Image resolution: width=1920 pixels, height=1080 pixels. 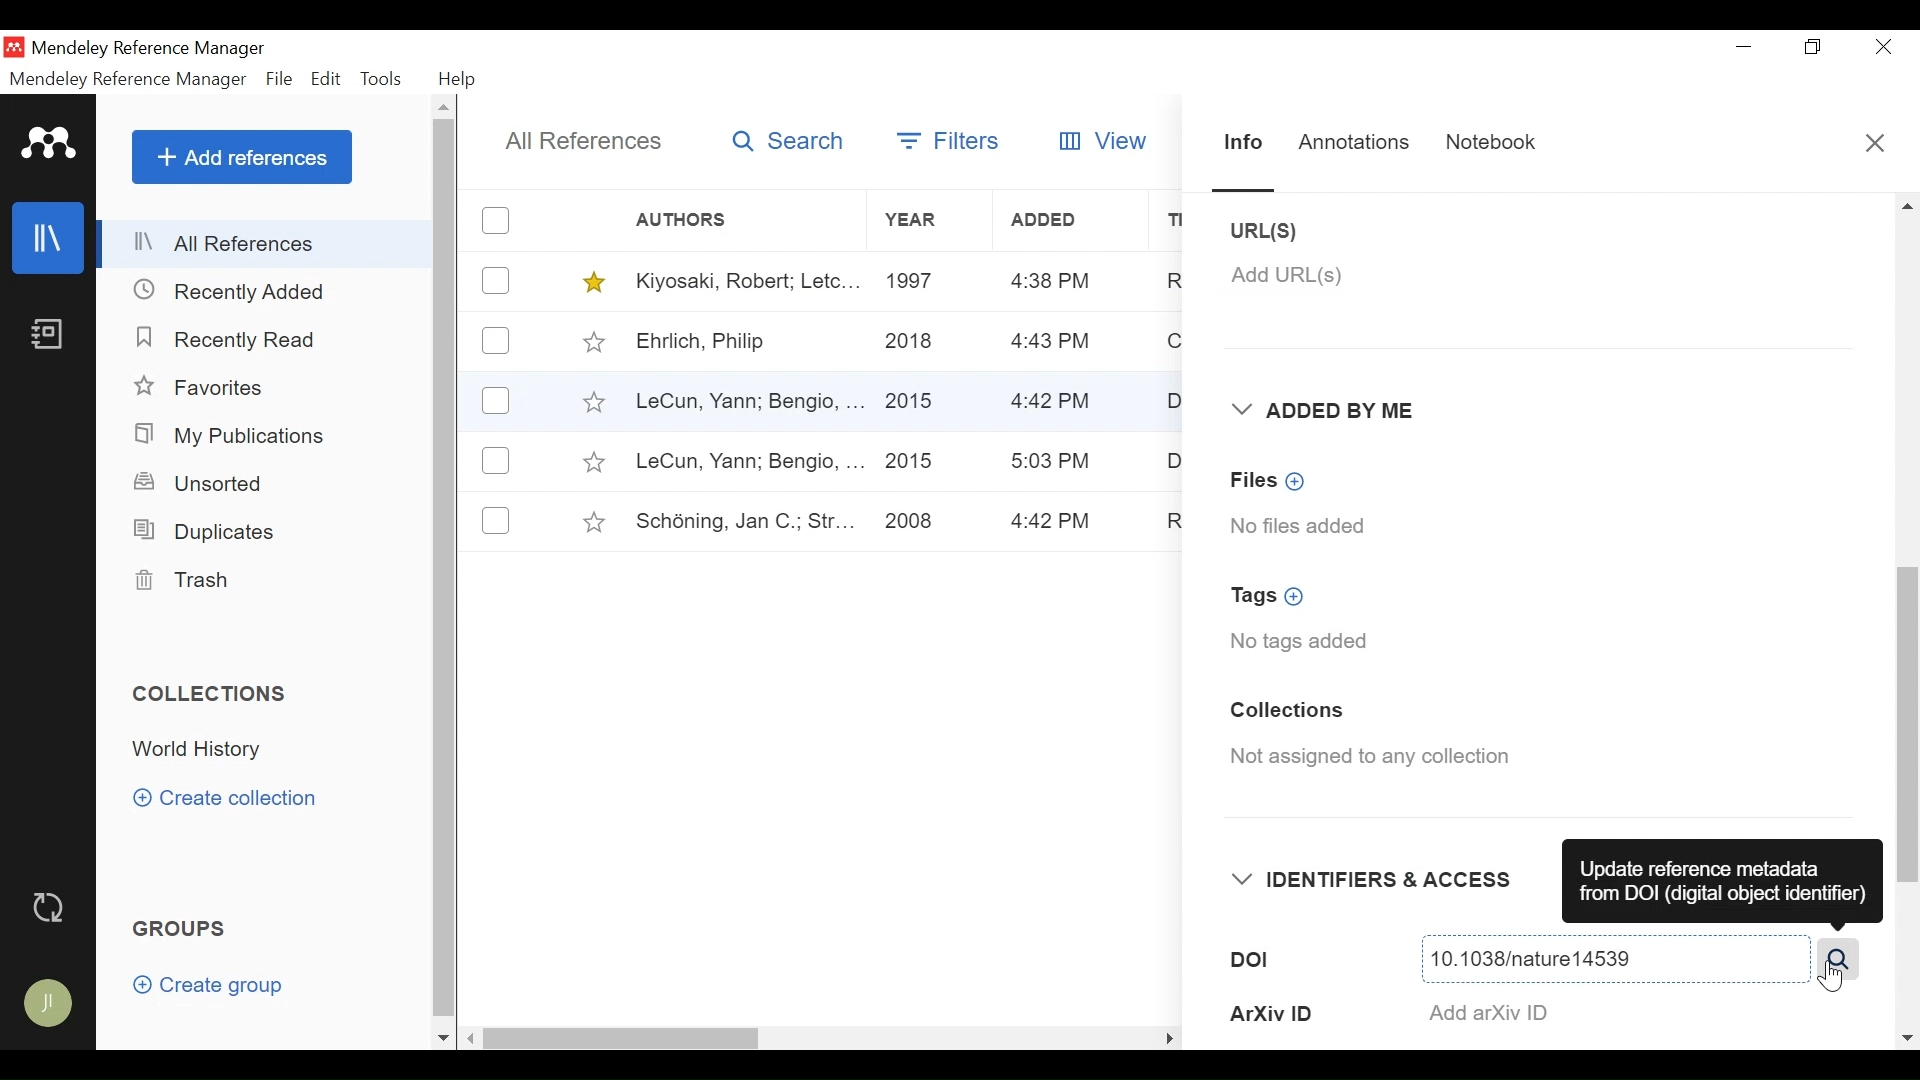 What do you see at coordinates (201, 530) in the screenshot?
I see `Duplicates` at bounding box center [201, 530].